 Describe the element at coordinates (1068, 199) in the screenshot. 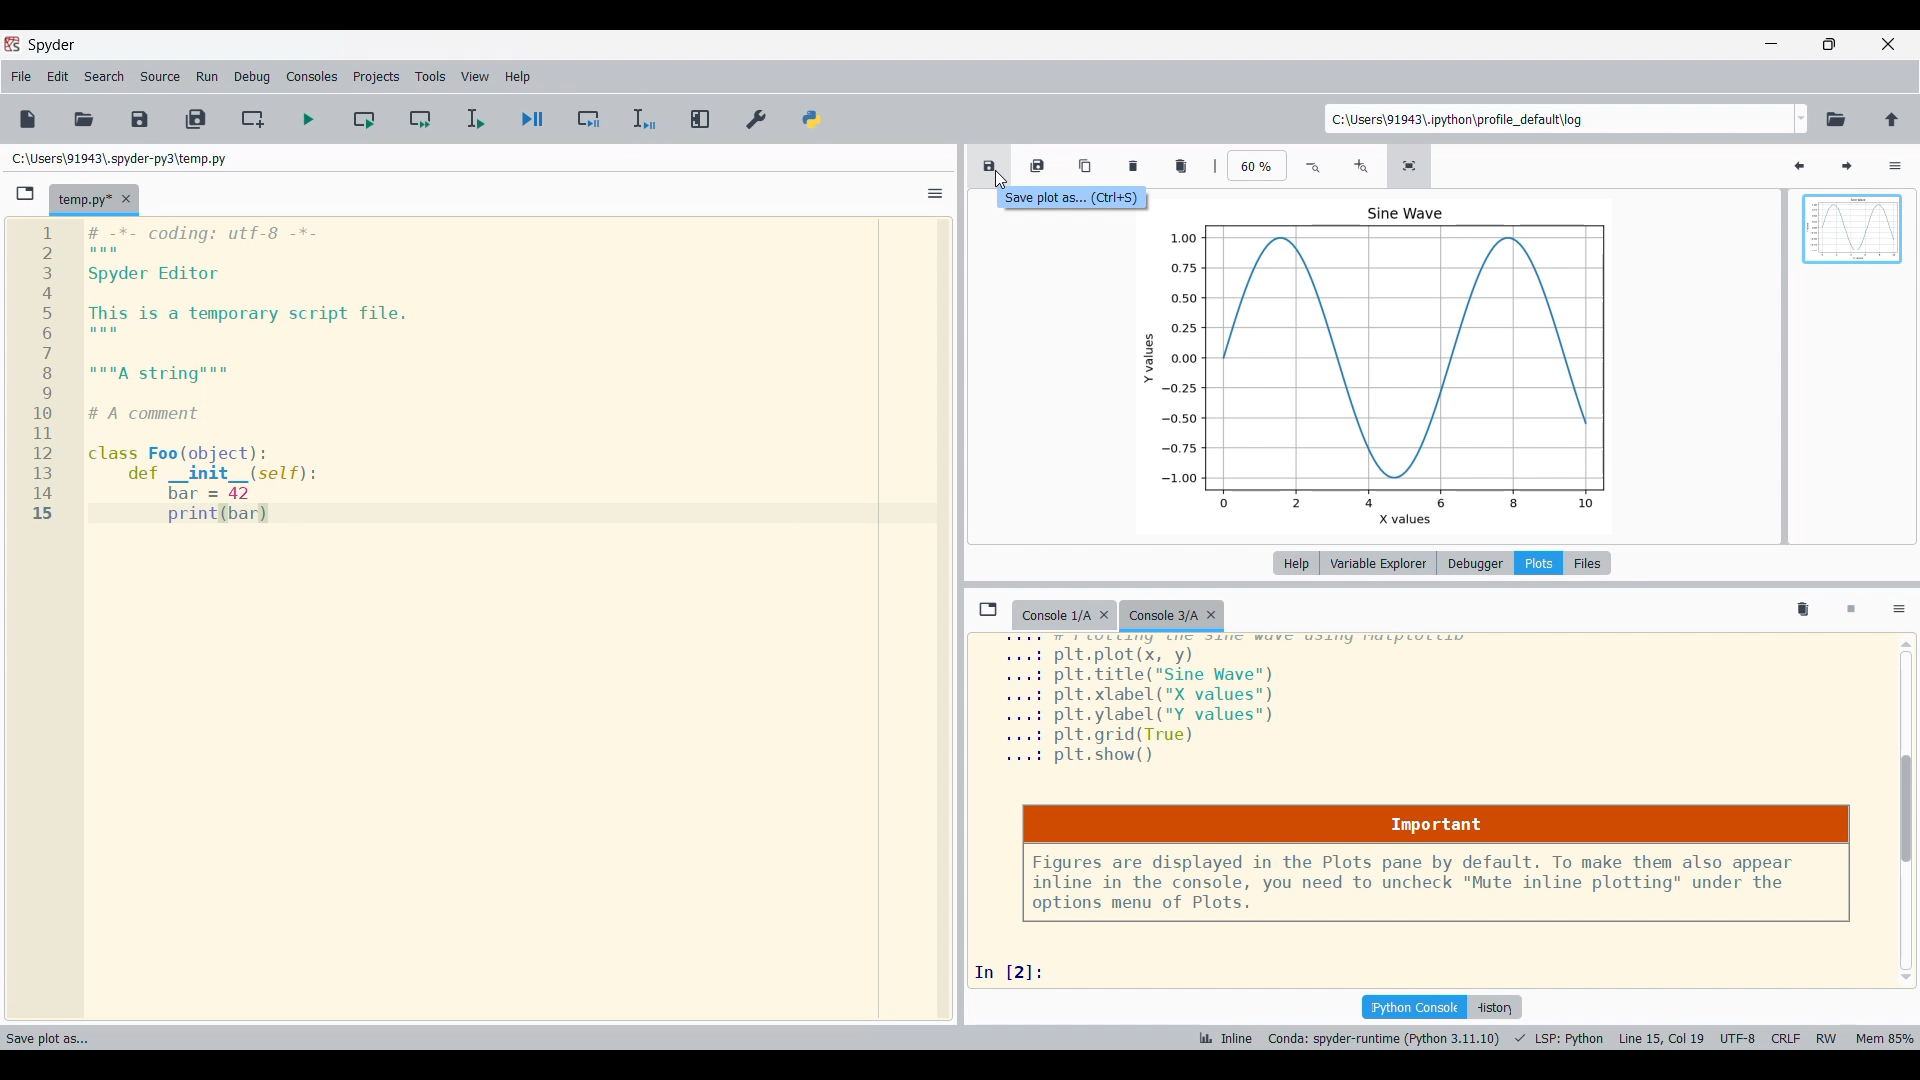

I see `Description of current selection` at that location.